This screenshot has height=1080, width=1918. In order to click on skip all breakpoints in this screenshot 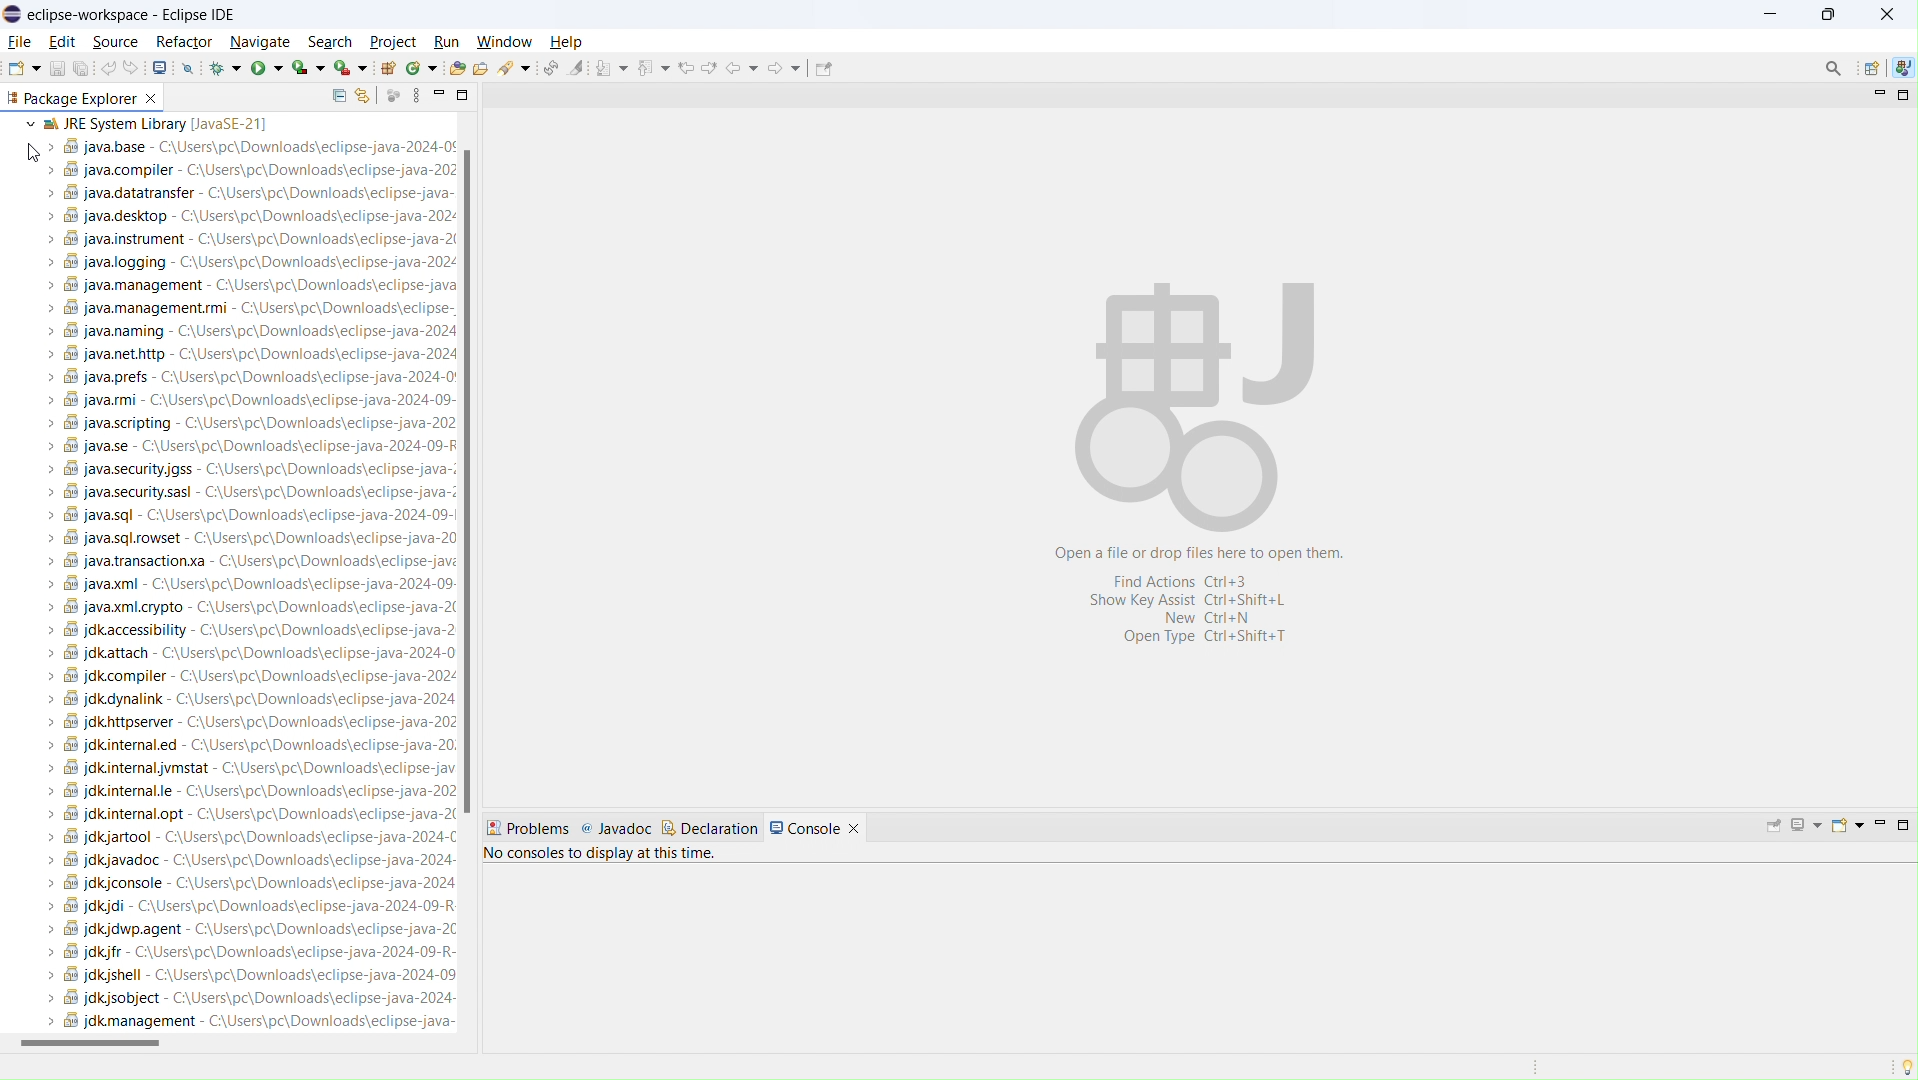, I will do `click(189, 67)`.